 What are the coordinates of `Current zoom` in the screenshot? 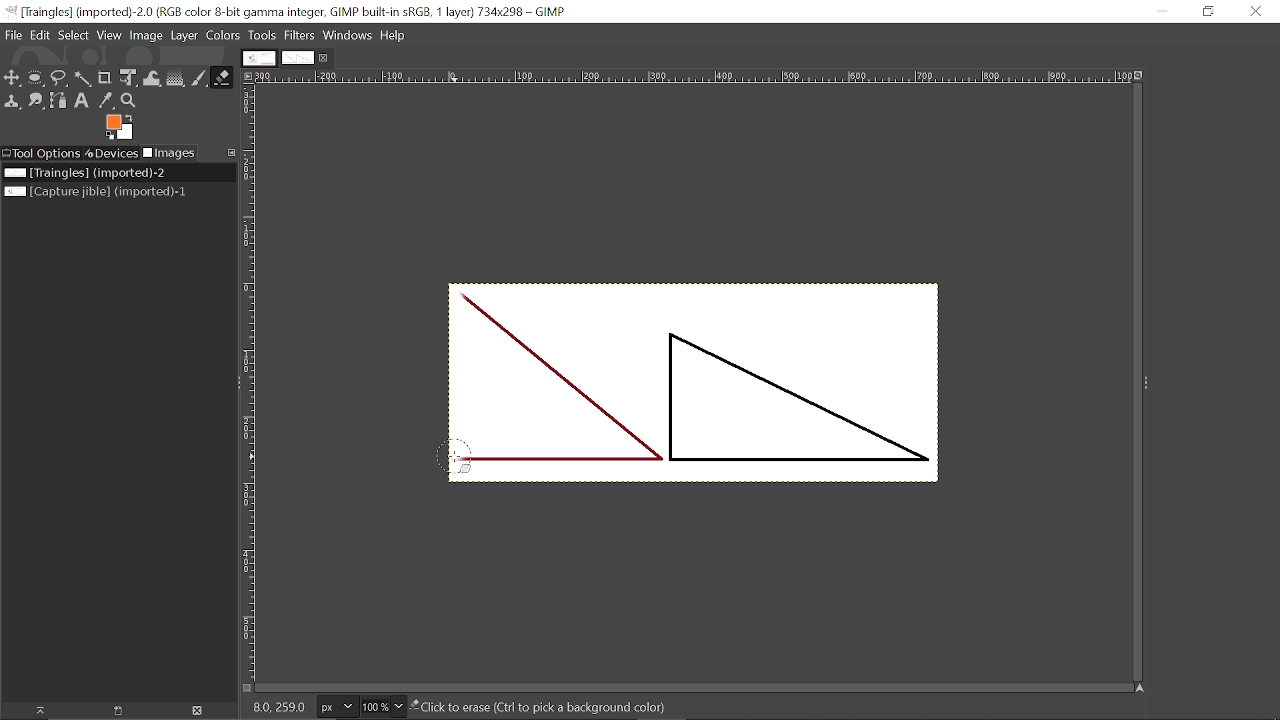 It's located at (374, 707).